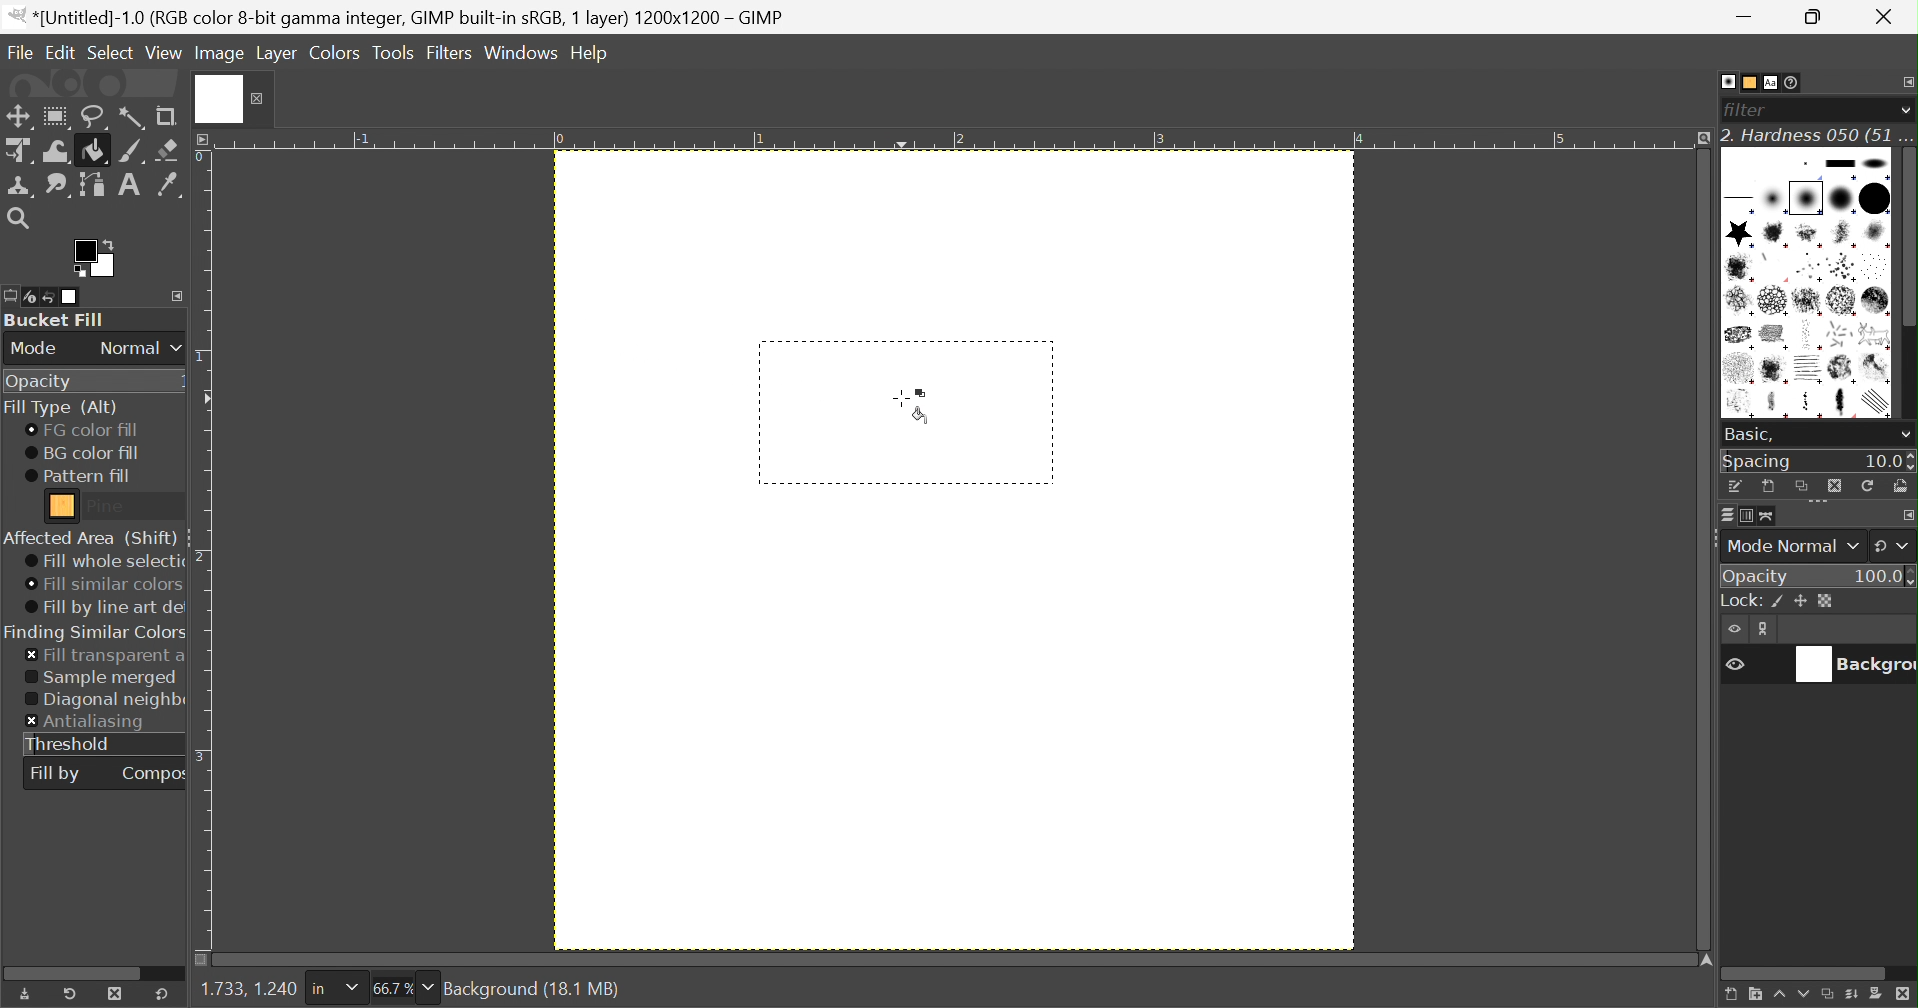  I want to click on Create a new layer and add it to the image, so click(1728, 996).